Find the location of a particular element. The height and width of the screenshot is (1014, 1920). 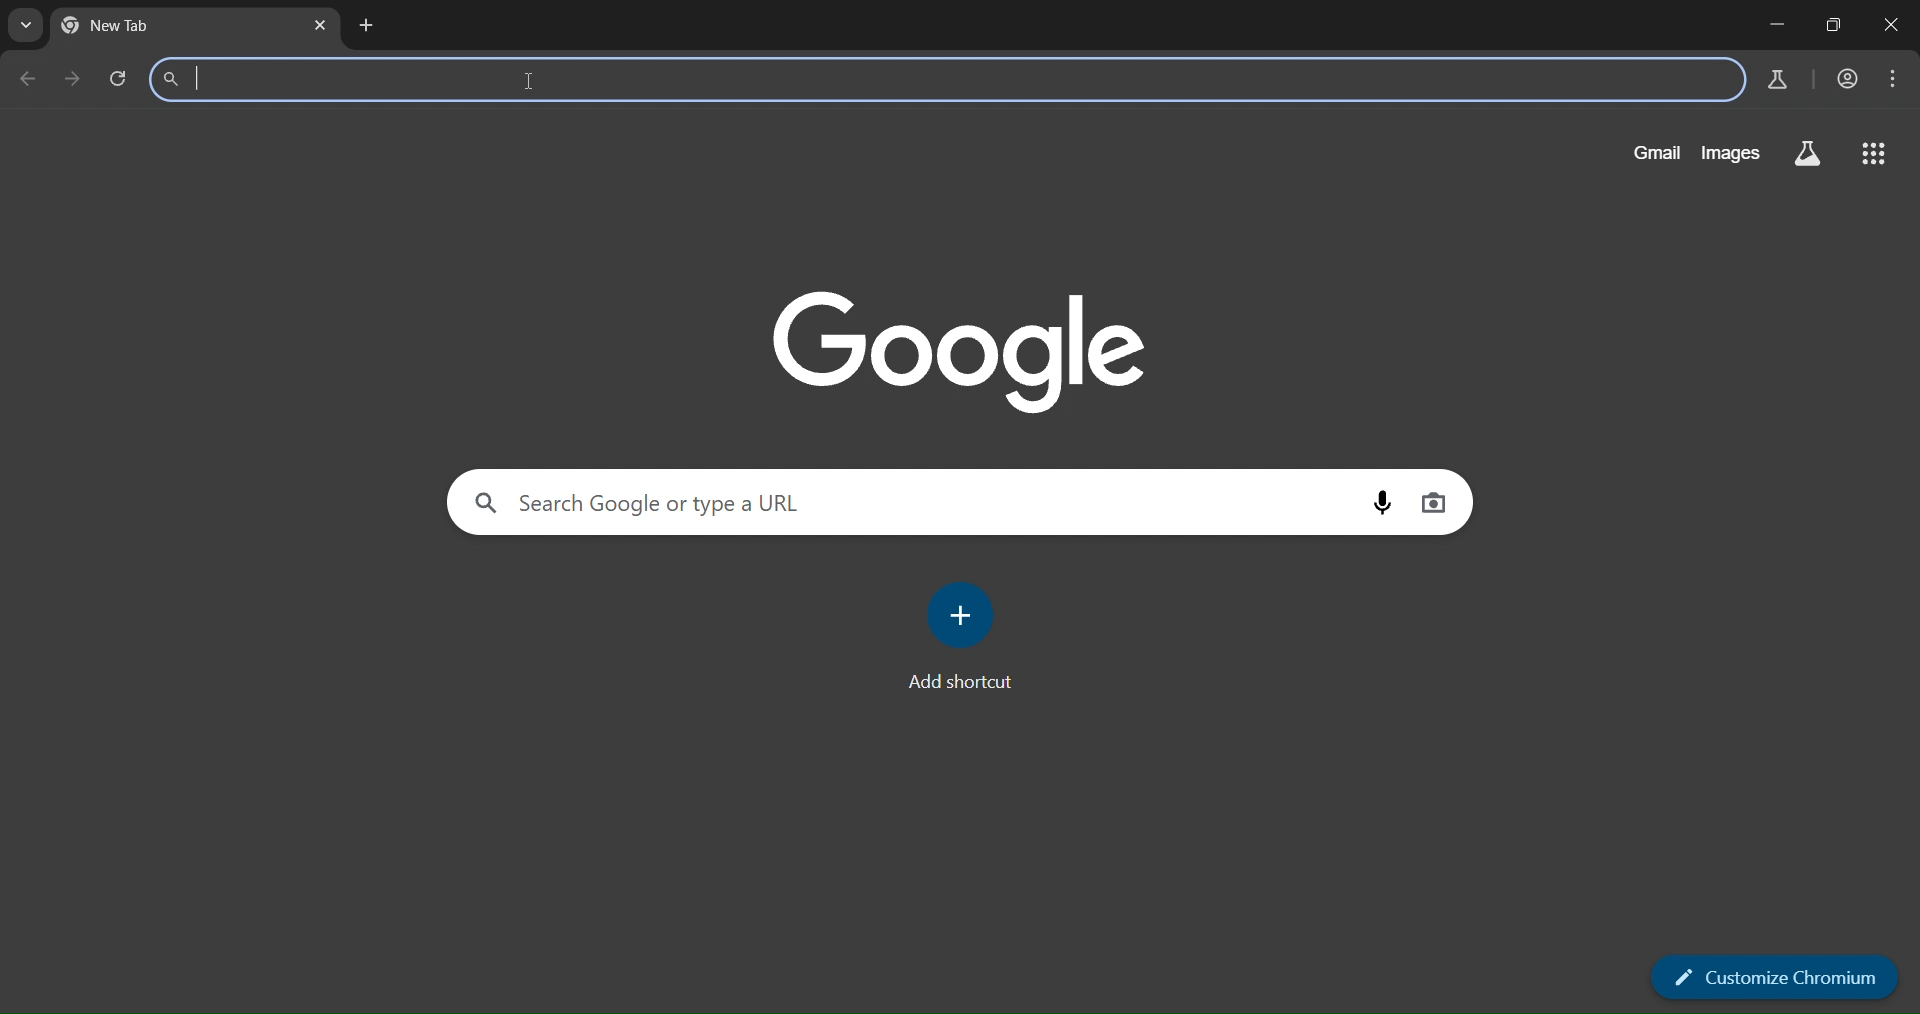

search labs is located at coordinates (1778, 77).